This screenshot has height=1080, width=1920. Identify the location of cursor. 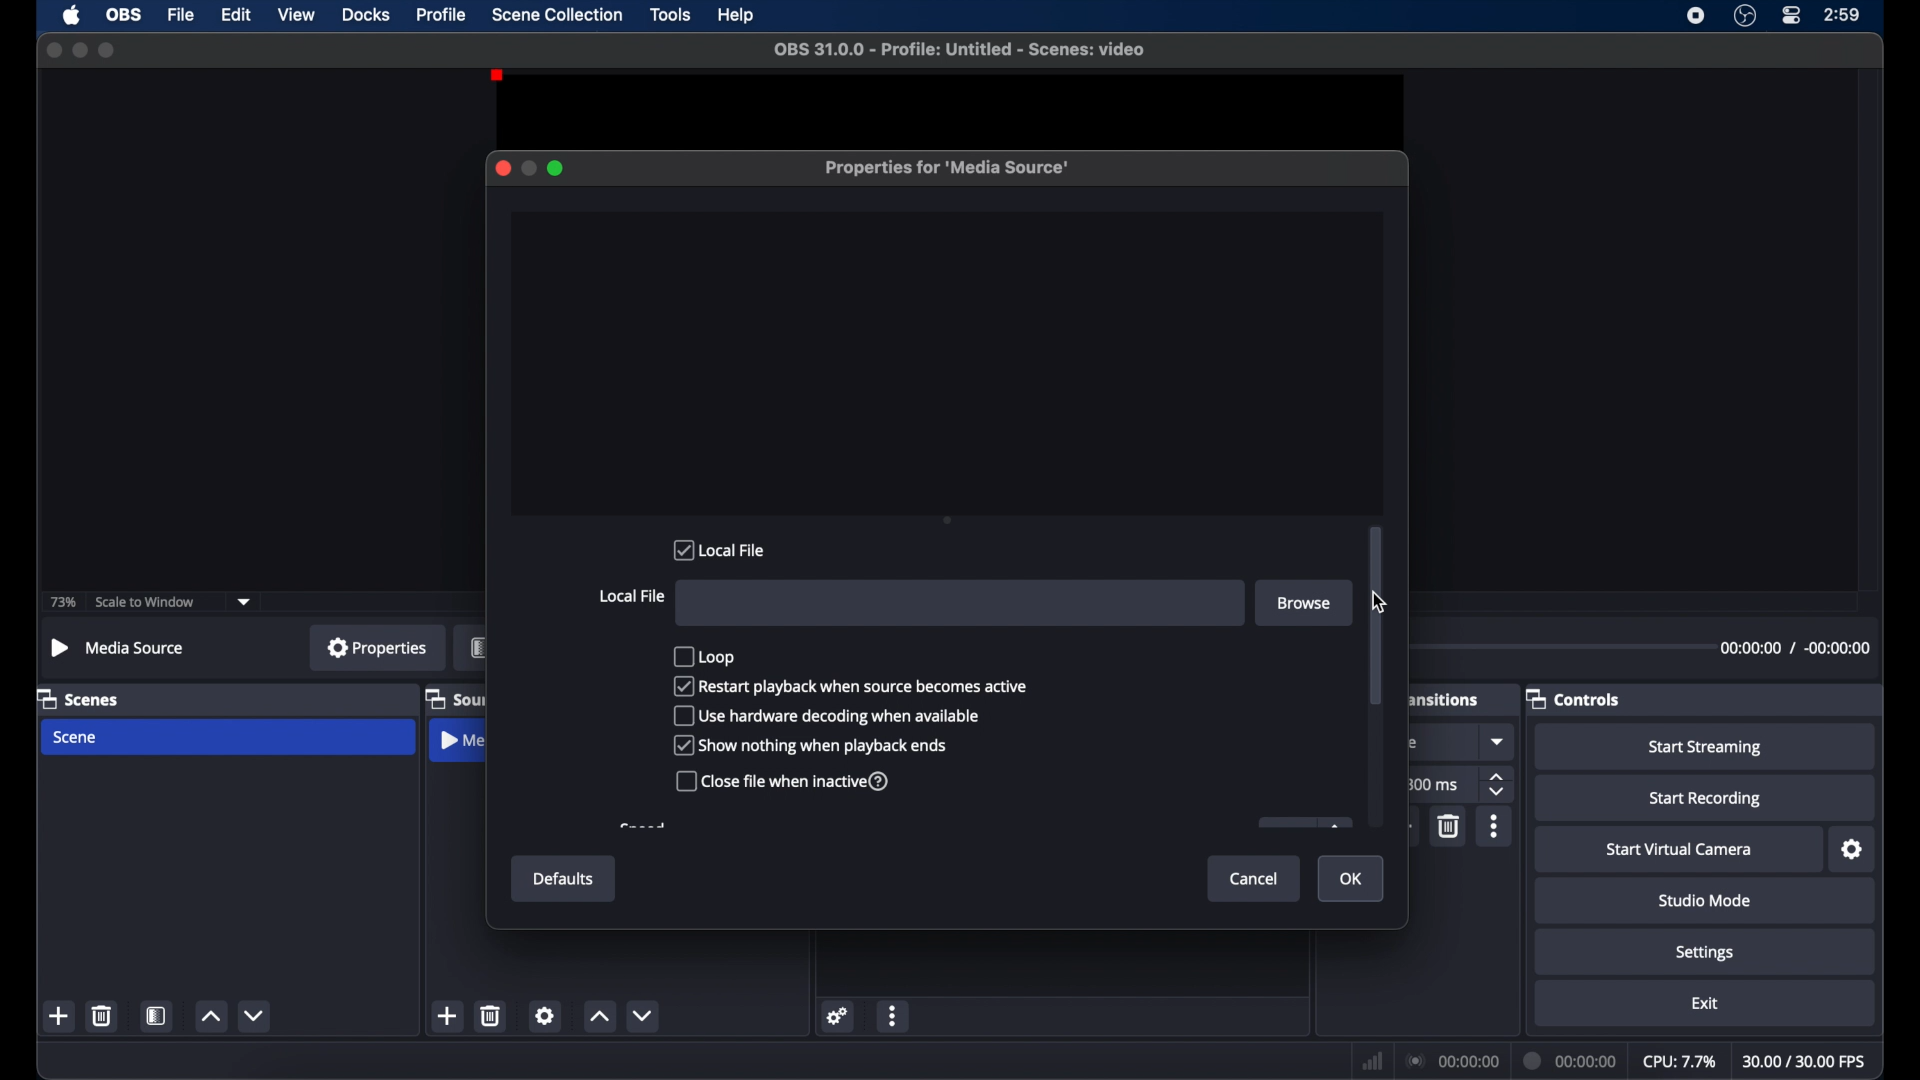
(1381, 602).